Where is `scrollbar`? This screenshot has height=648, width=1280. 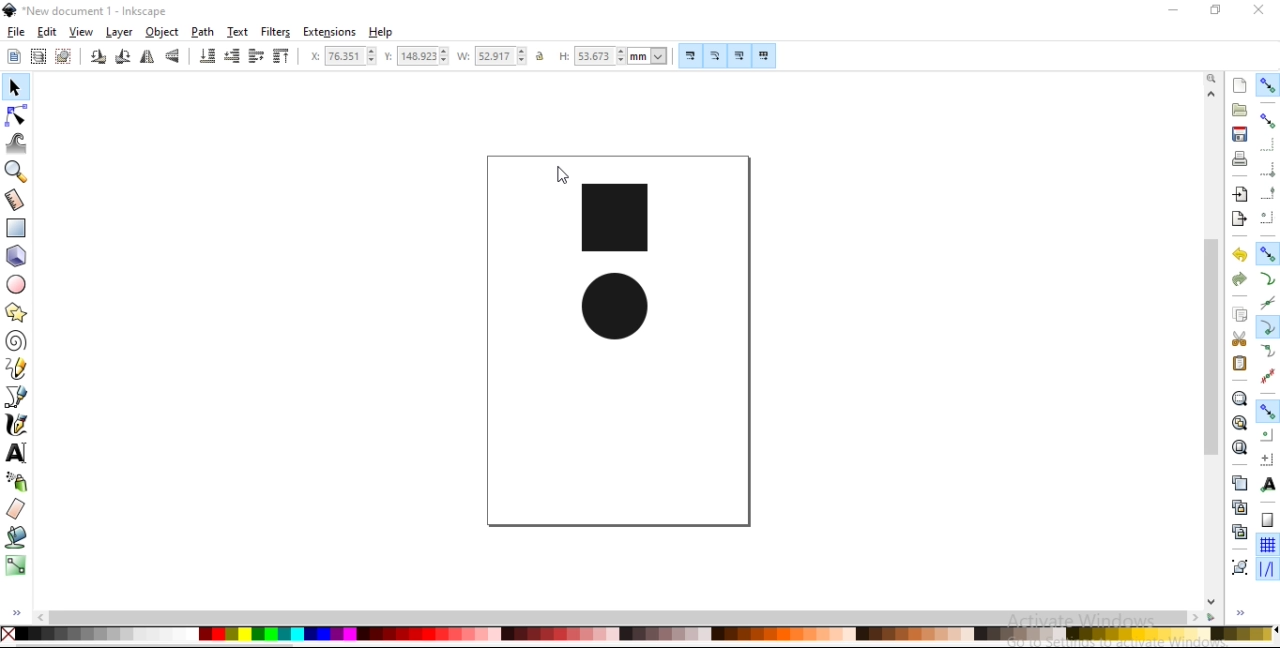
scrollbar is located at coordinates (618, 616).